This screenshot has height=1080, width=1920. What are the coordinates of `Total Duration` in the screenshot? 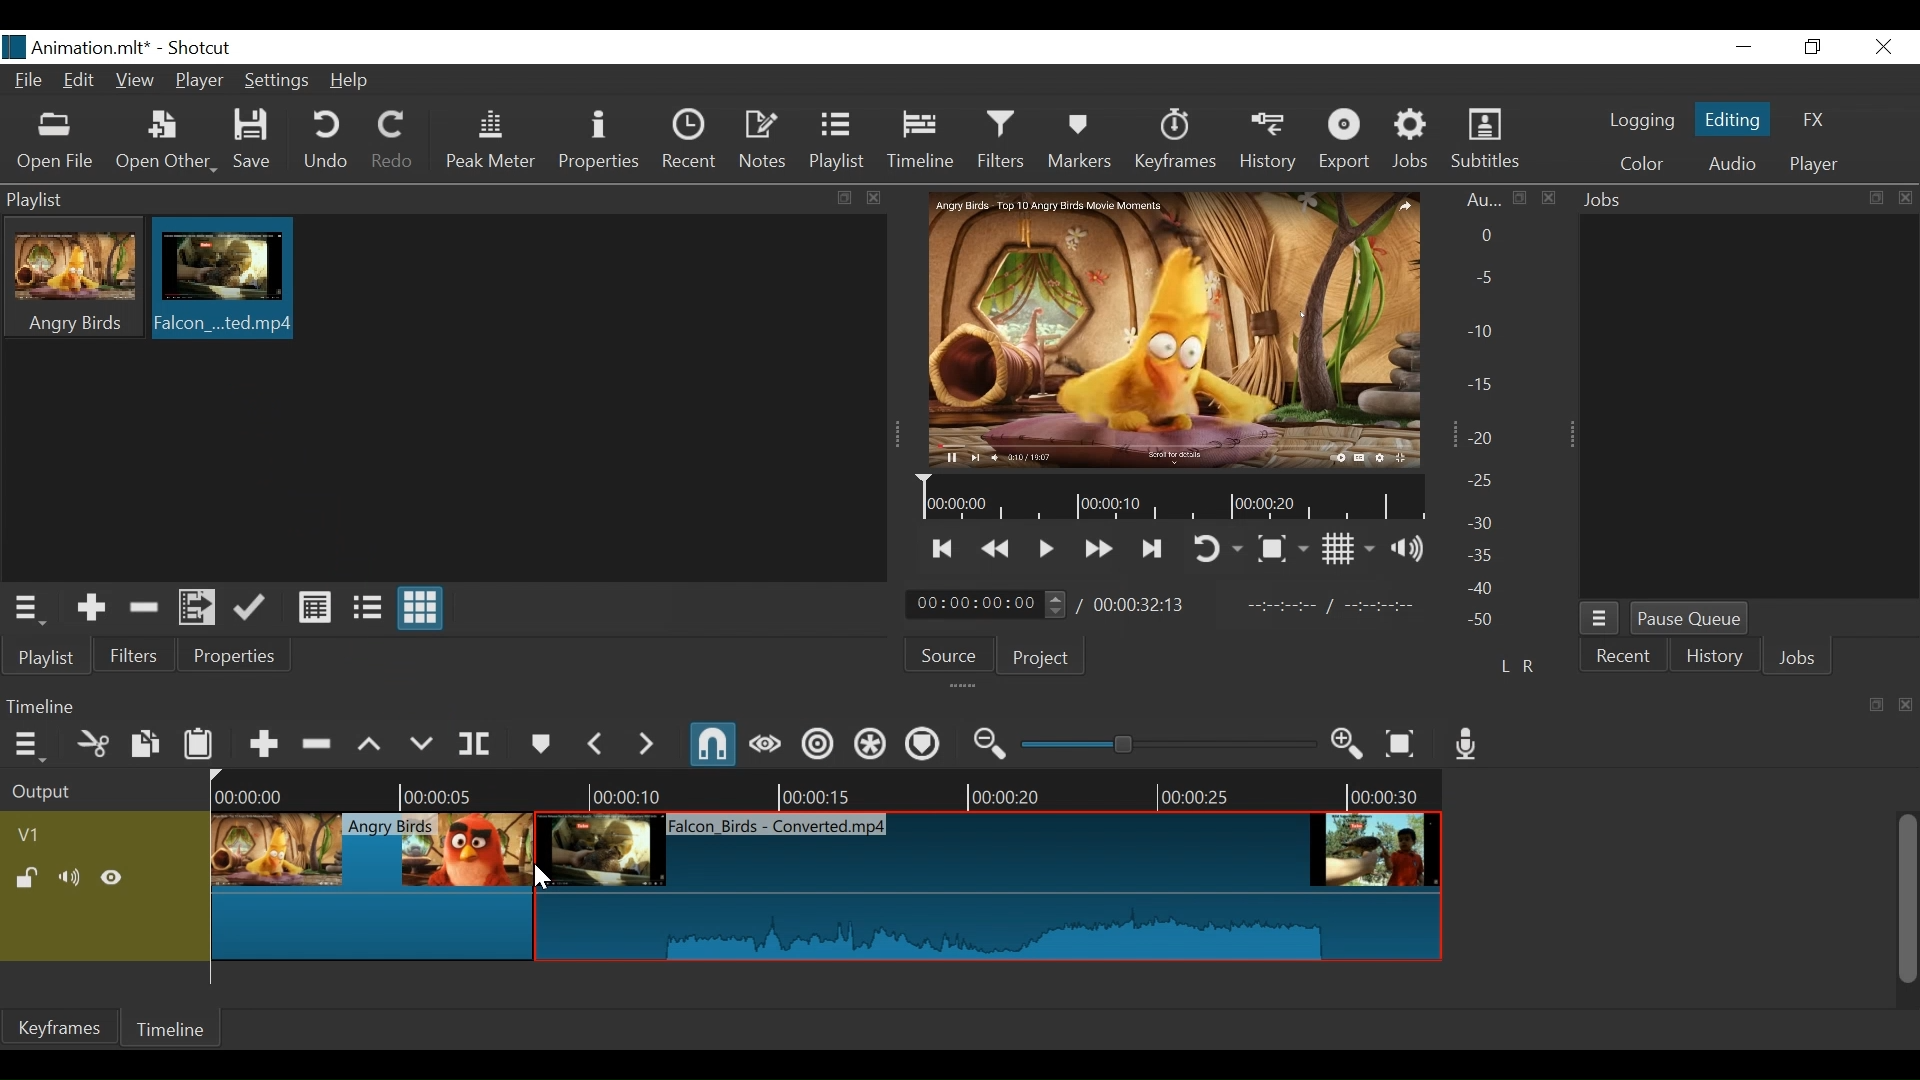 It's located at (1142, 605).